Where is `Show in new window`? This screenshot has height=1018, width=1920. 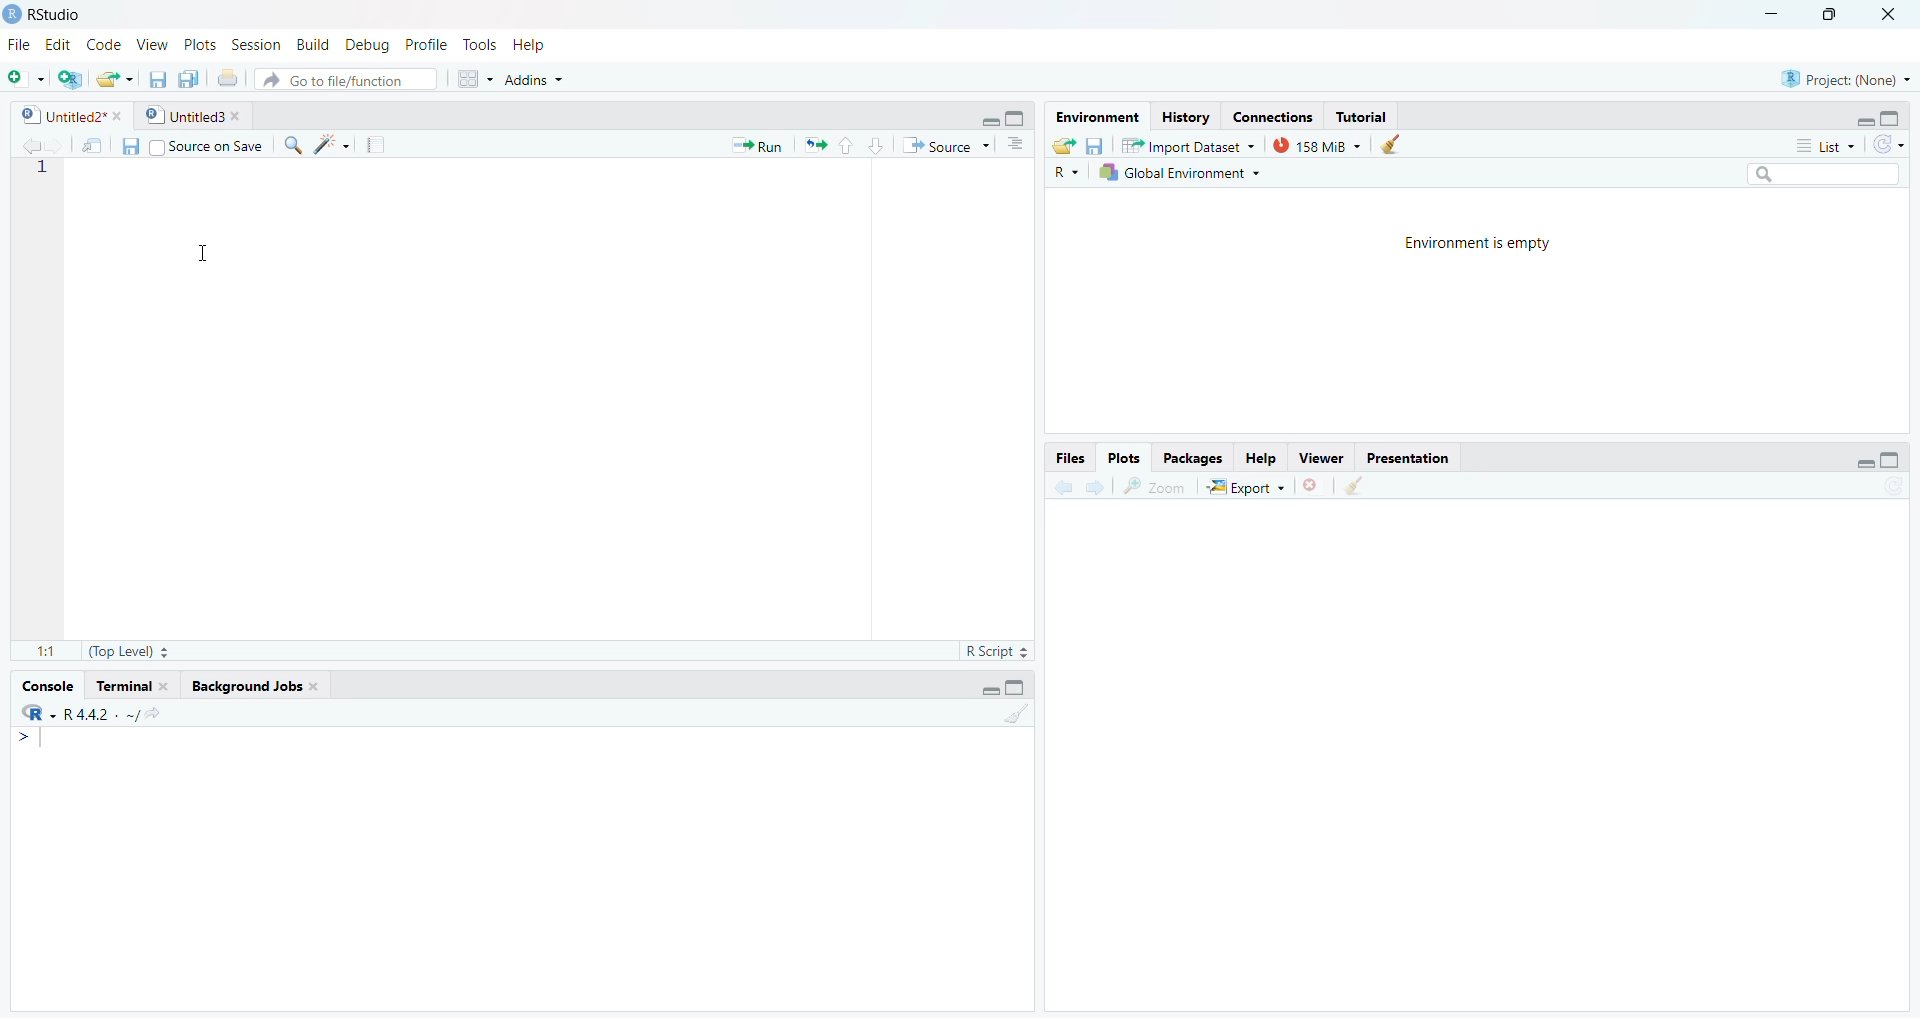 Show in new window is located at coordinates (87, 143).